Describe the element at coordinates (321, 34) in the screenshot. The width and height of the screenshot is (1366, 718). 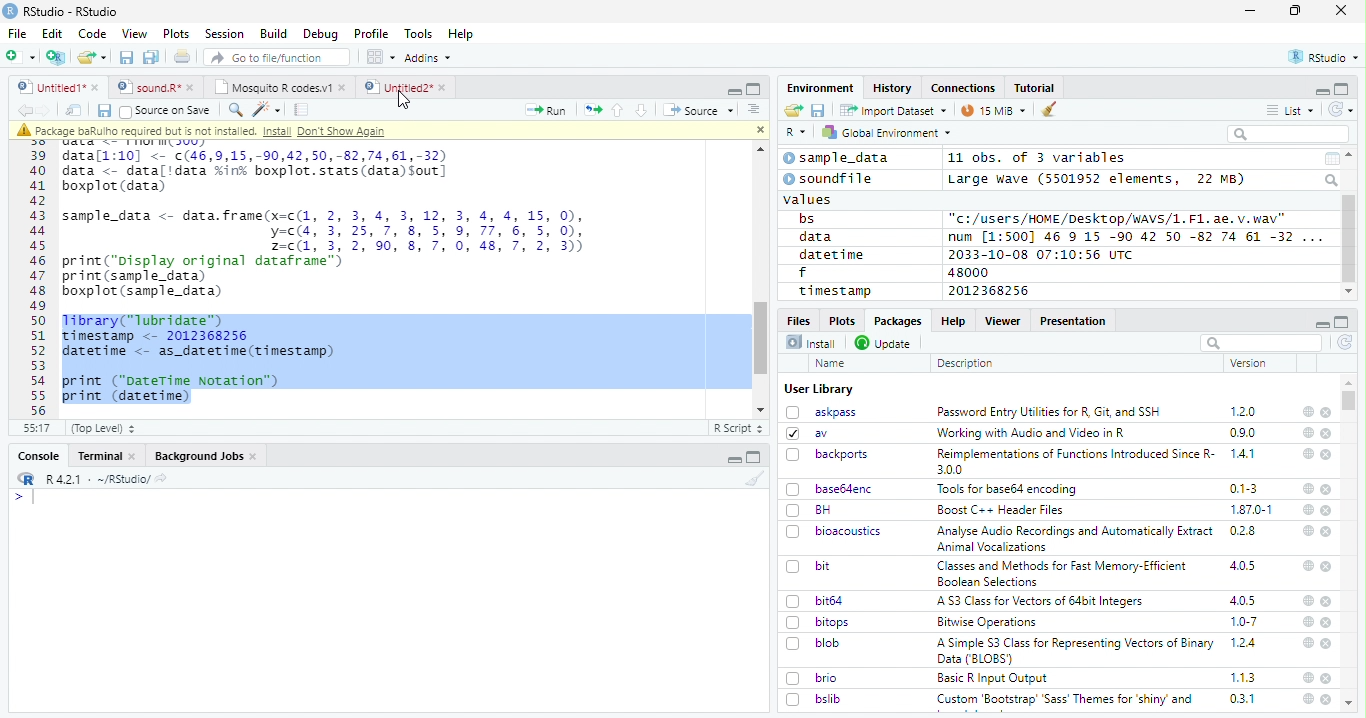
I see `Debug` at that location.